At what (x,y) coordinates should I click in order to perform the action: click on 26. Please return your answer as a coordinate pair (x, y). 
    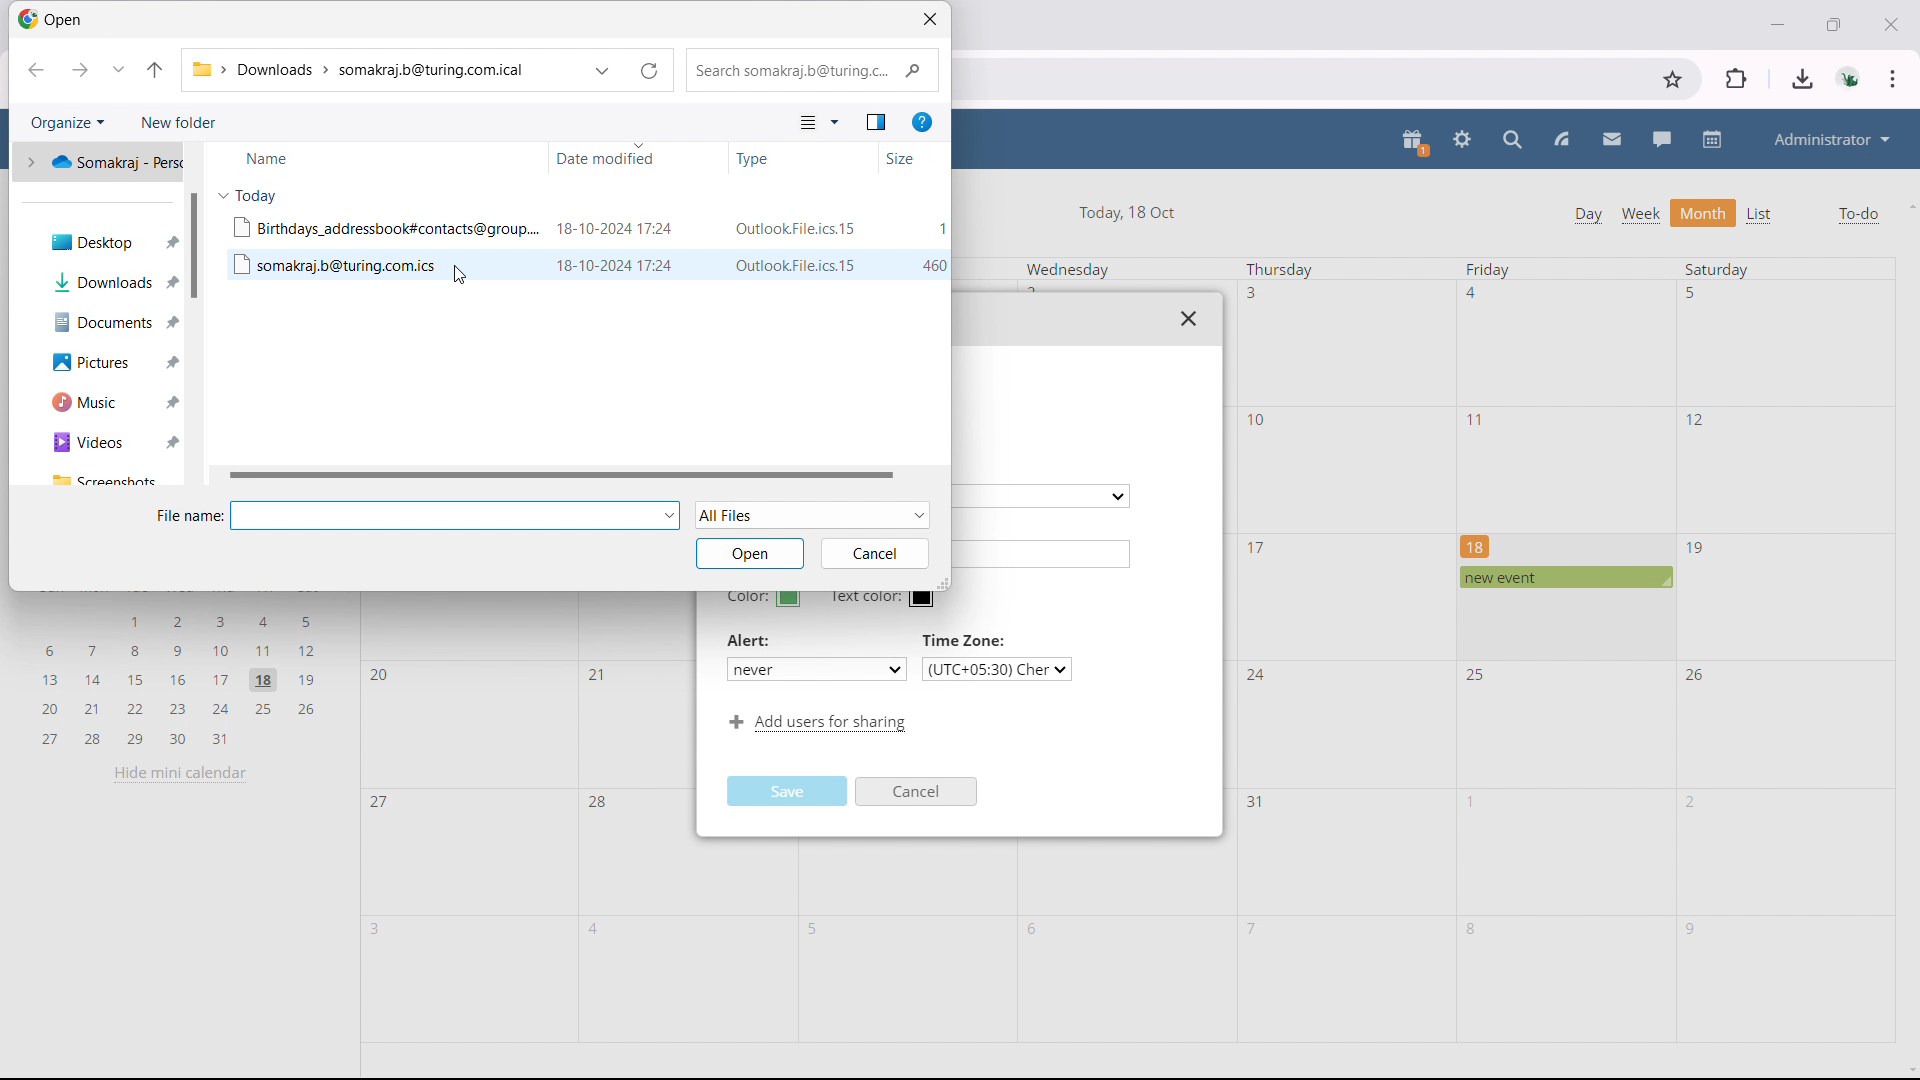
    Looking at the image, I should click on (1697, 673).